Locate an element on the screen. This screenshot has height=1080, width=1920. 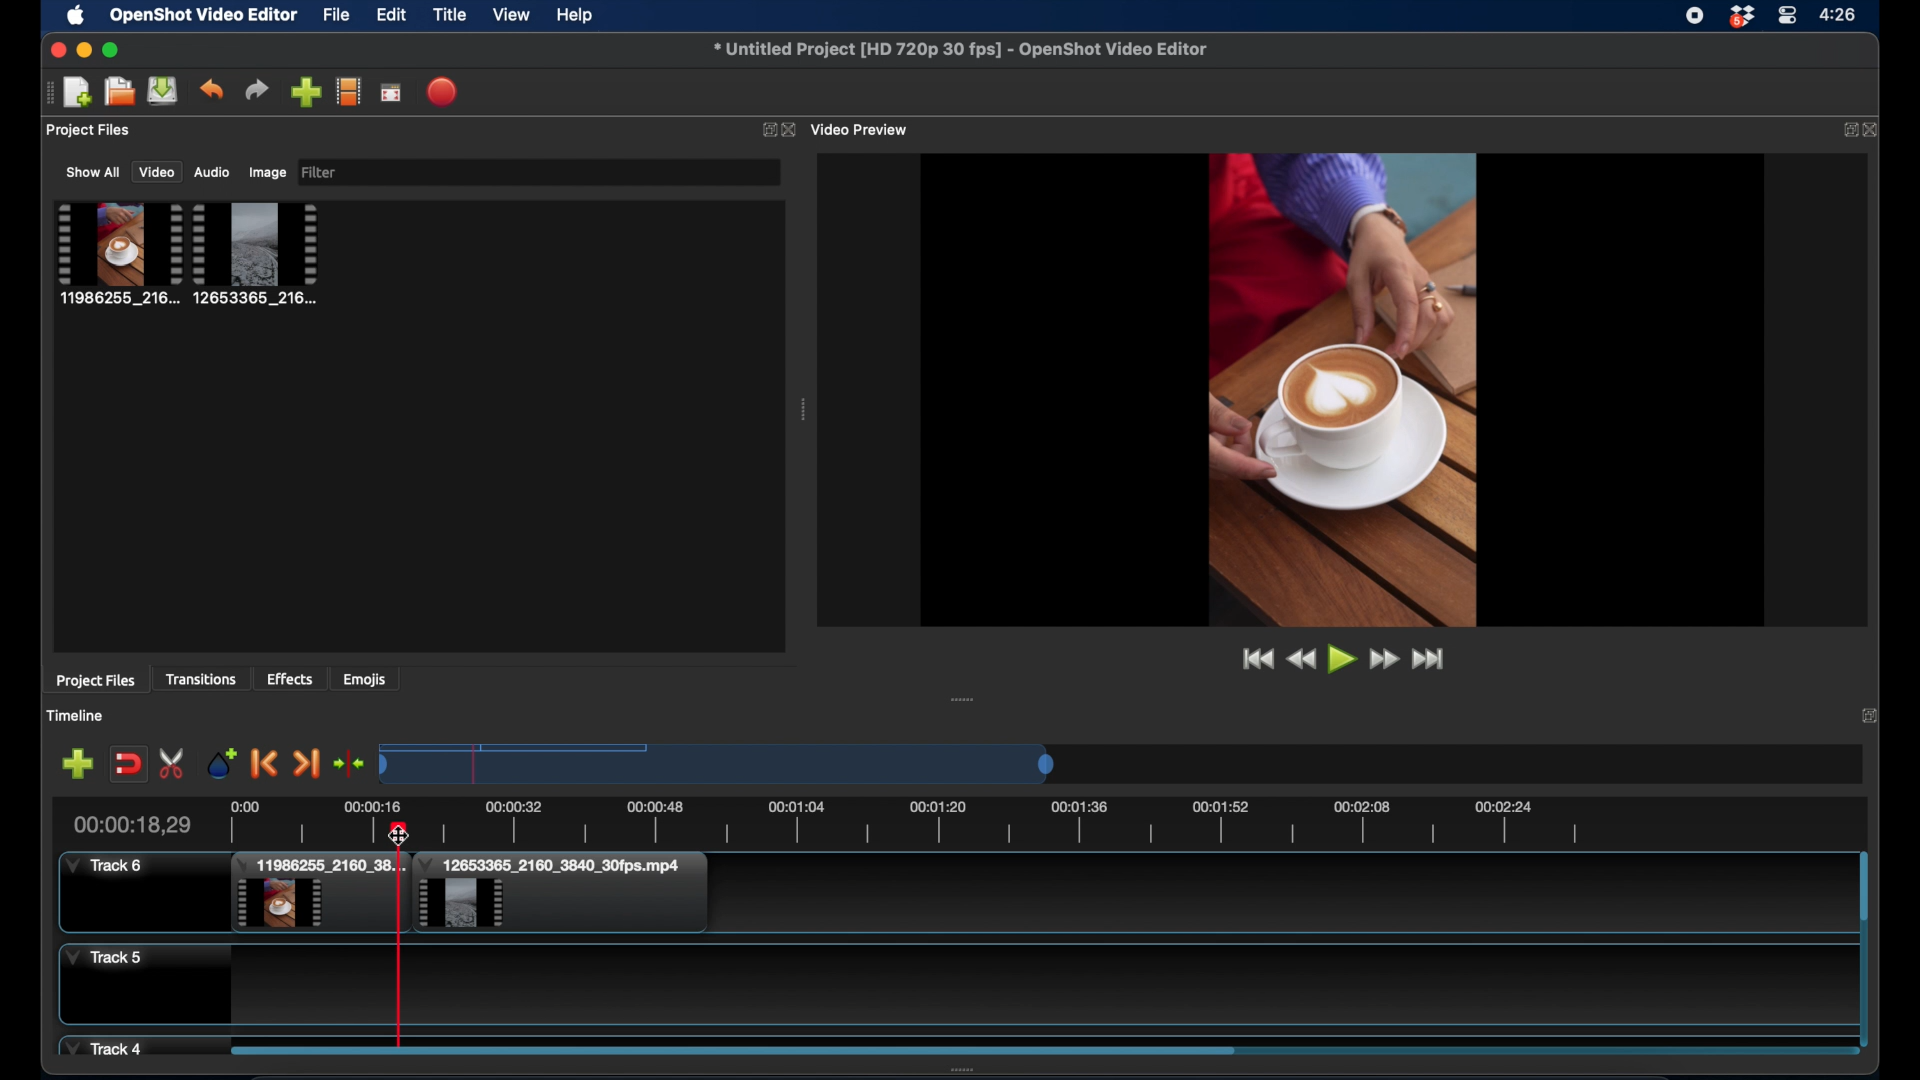
minimize is located at coordinates (83, 50).